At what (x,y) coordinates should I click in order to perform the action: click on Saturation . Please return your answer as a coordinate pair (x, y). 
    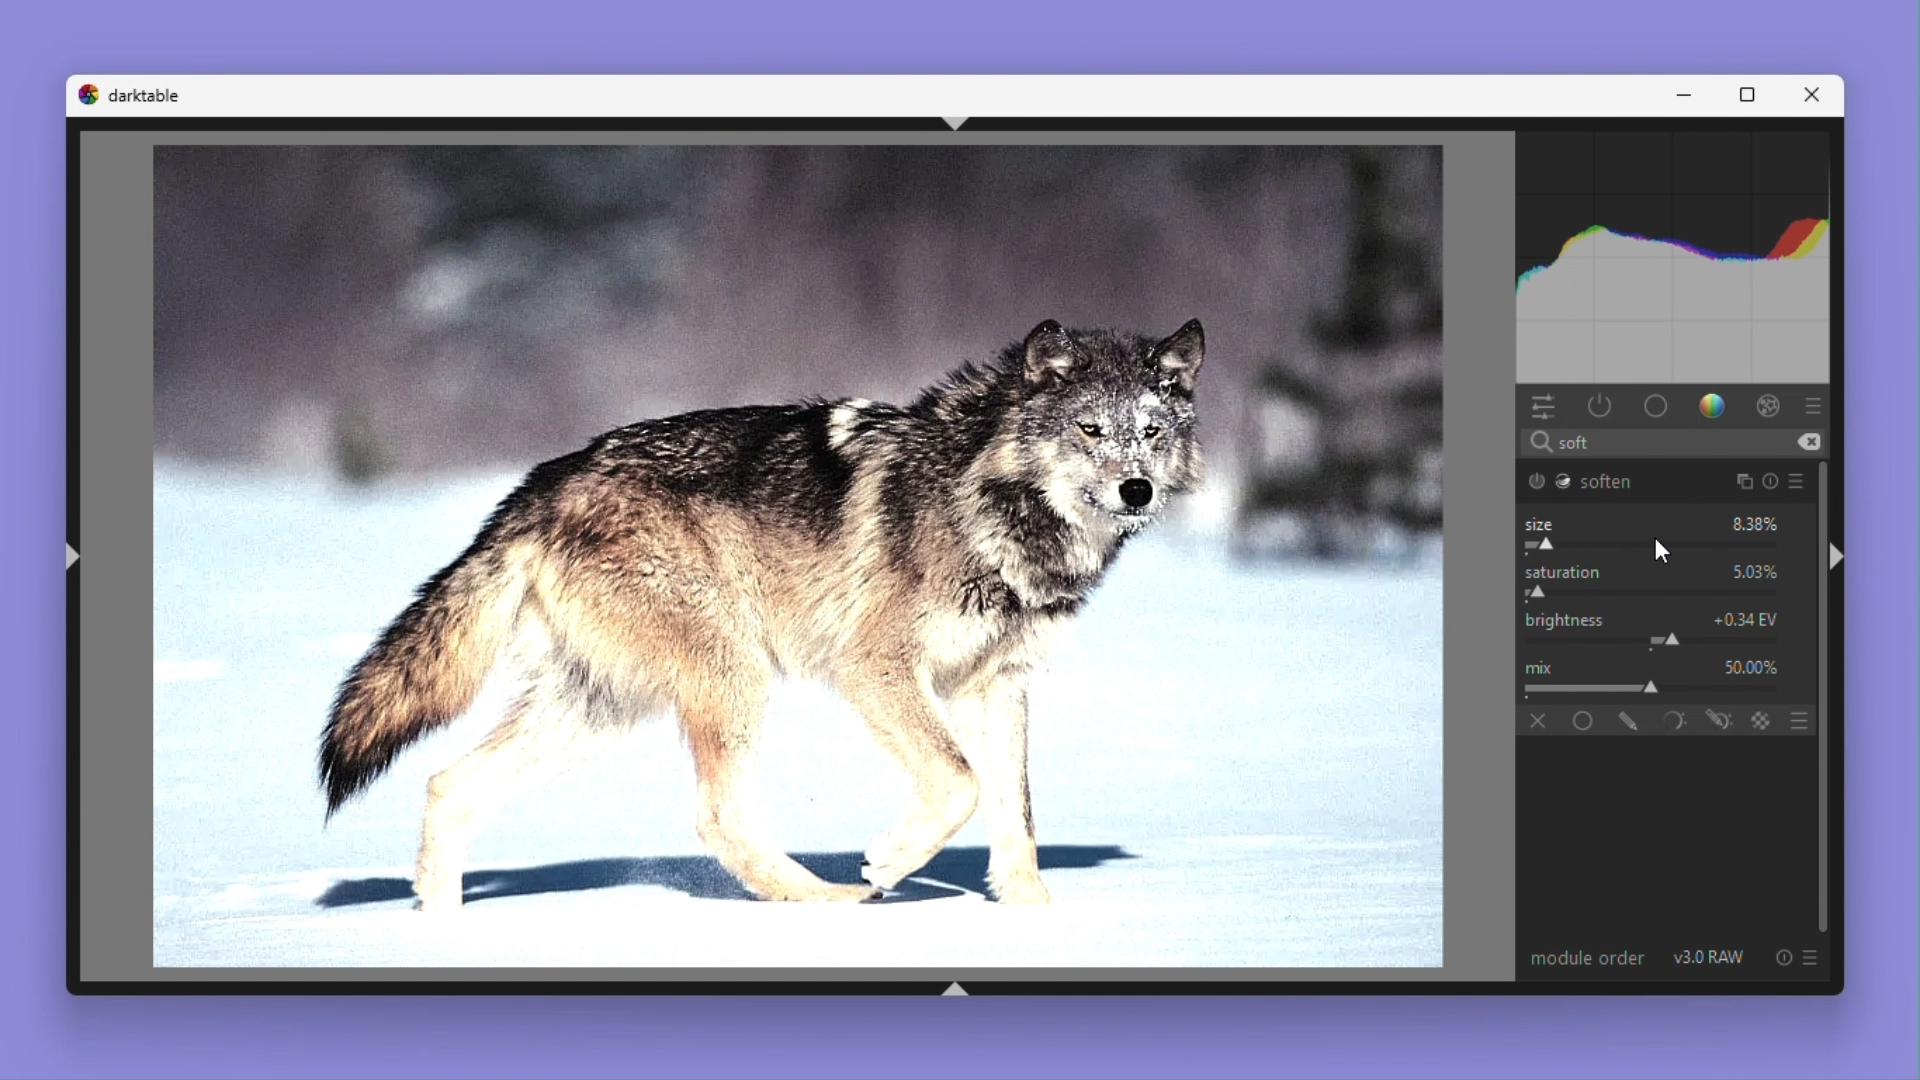
    Looking at the image, I should click on (1568, 572).